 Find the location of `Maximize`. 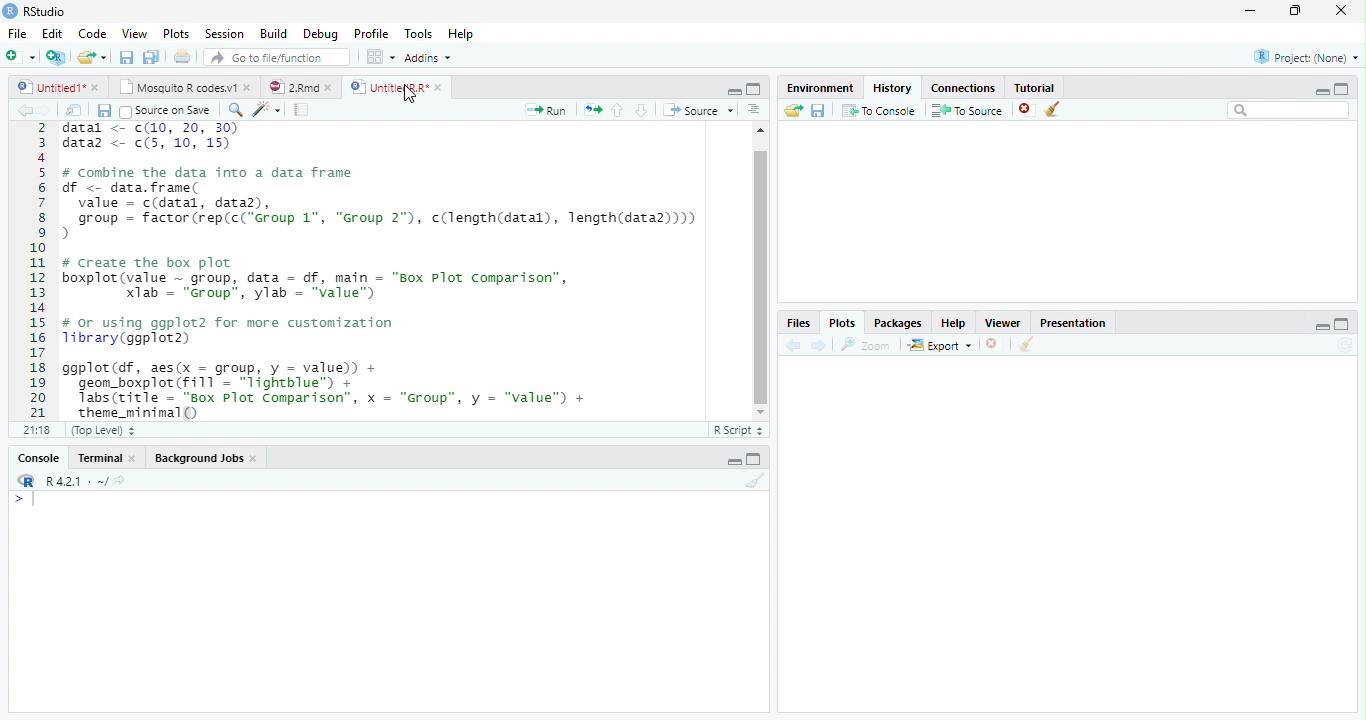

Maximize is located at coordinates (754, 89).